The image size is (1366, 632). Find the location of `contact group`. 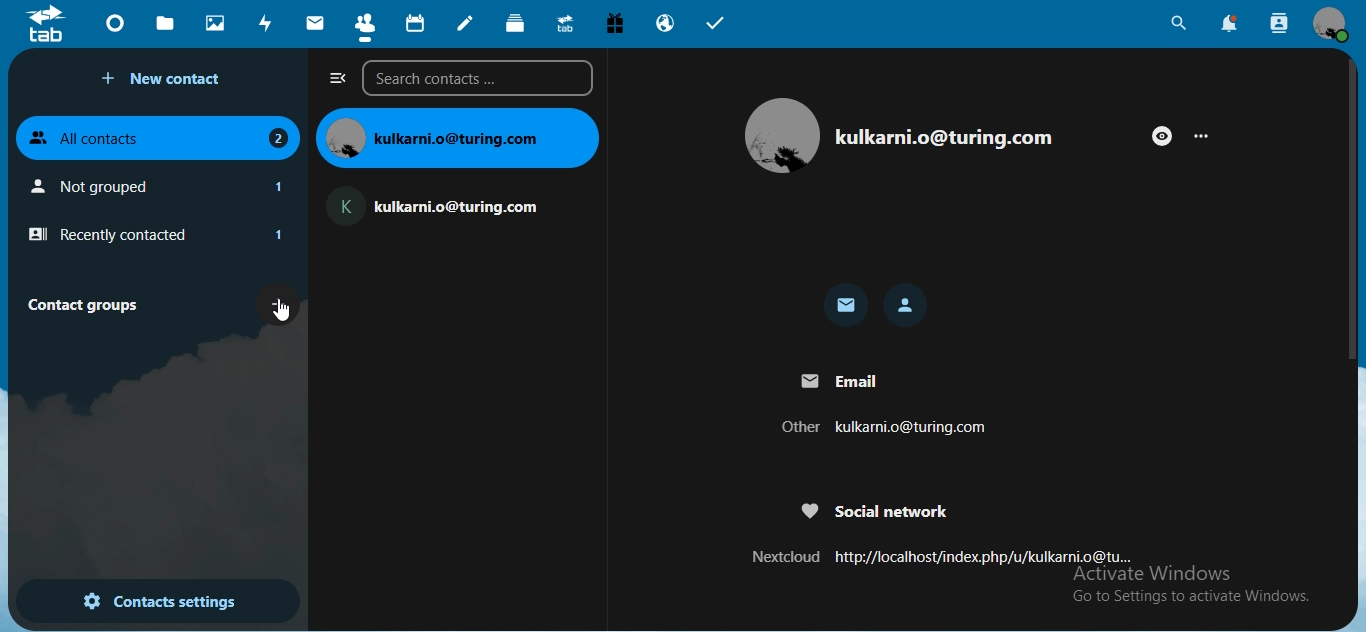

contact group is located at coordinates (90, 304).